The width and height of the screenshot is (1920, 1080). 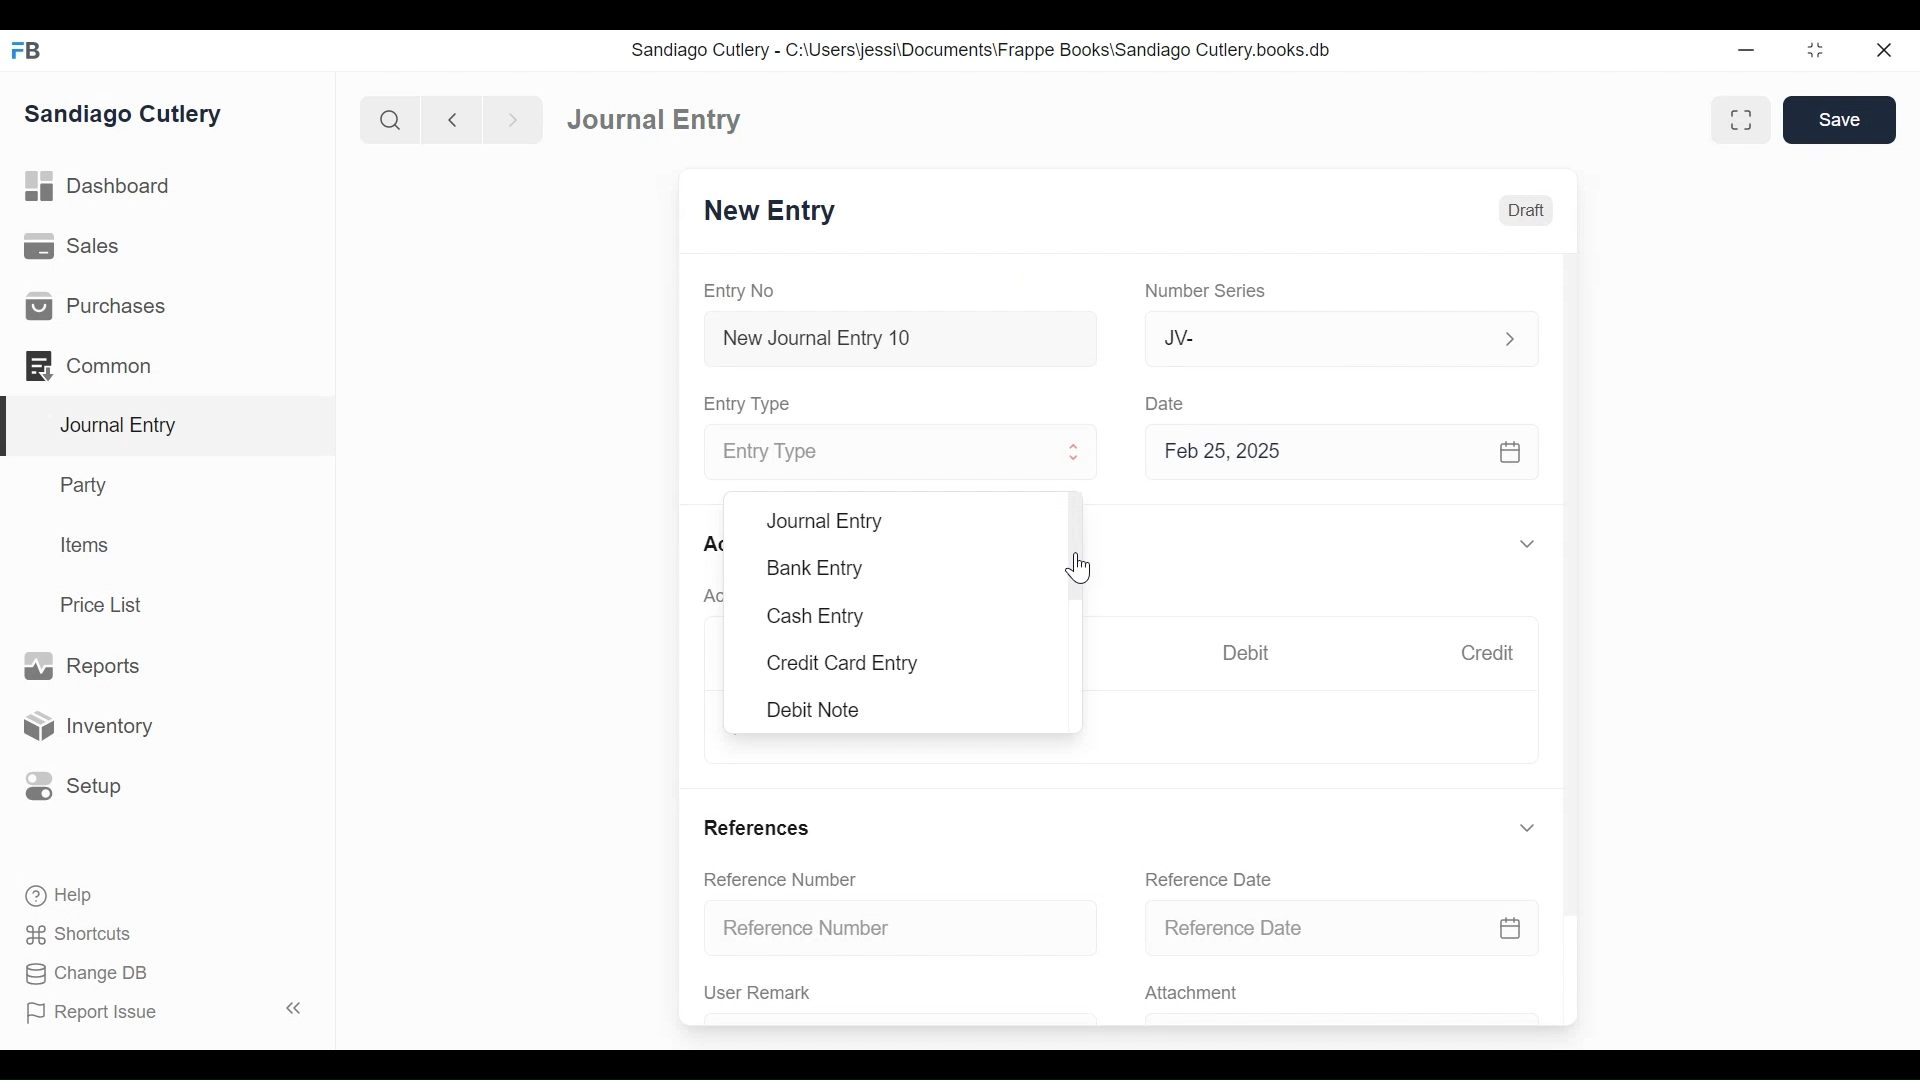 What do you see at coordinates (1251, 653) in the screenshot?
I see `Debit` at bounding box center [1251, 653].